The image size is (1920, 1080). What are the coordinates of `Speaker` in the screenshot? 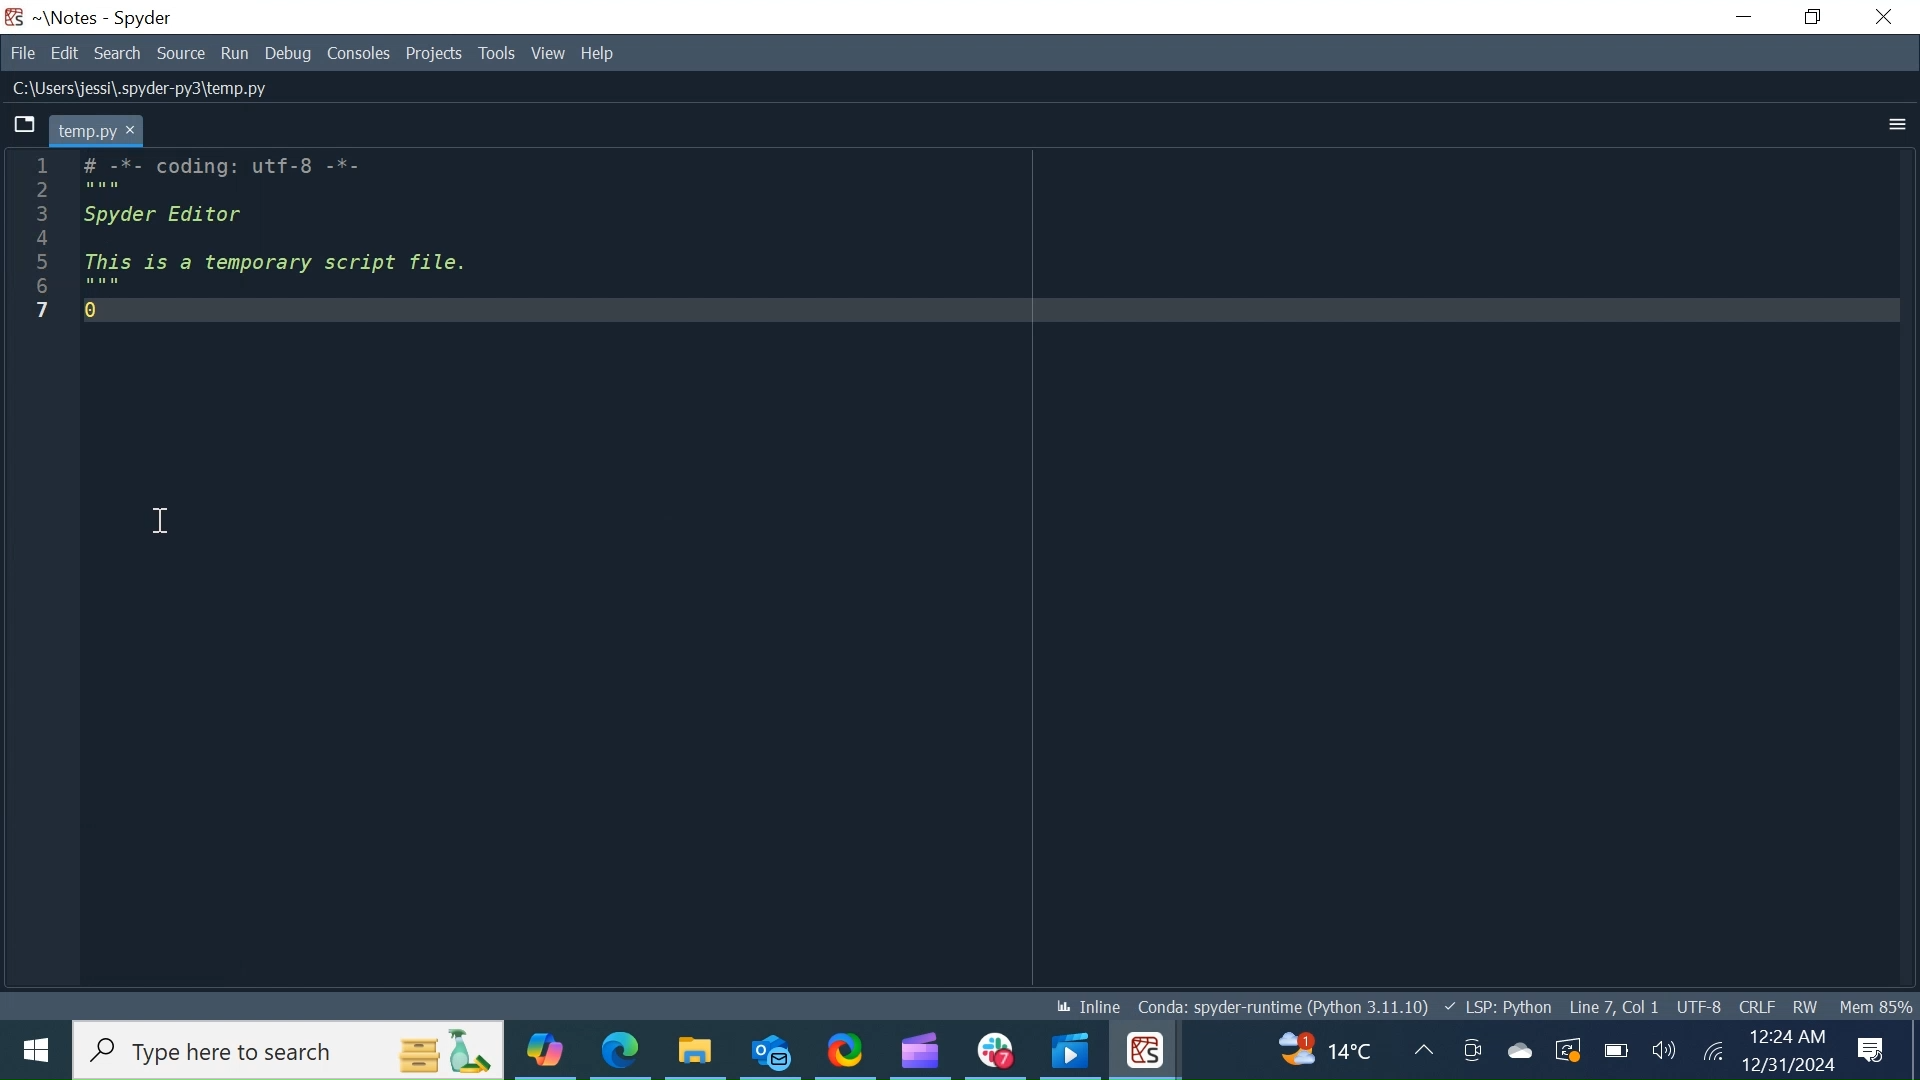 It's located at (1664, 1048).